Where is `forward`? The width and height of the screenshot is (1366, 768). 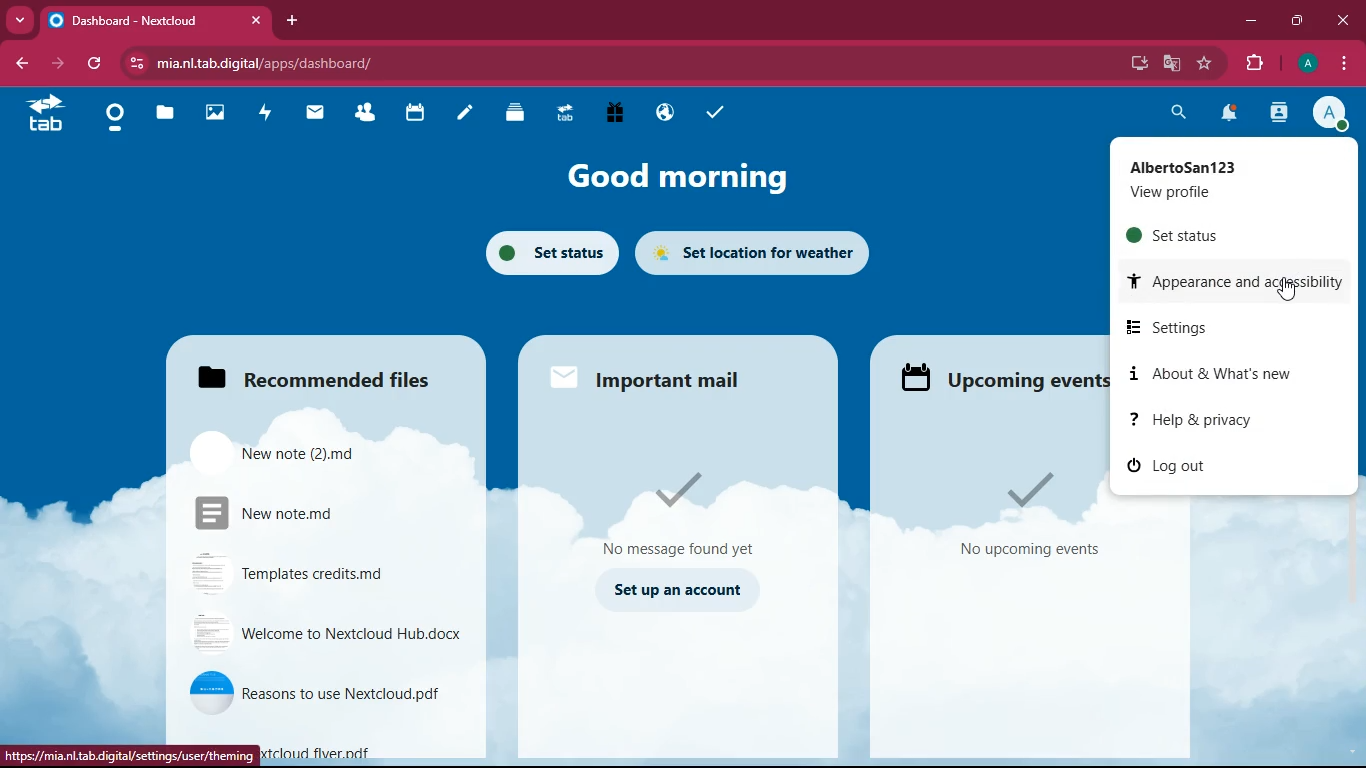
forward is located at coordinates (65, 64).